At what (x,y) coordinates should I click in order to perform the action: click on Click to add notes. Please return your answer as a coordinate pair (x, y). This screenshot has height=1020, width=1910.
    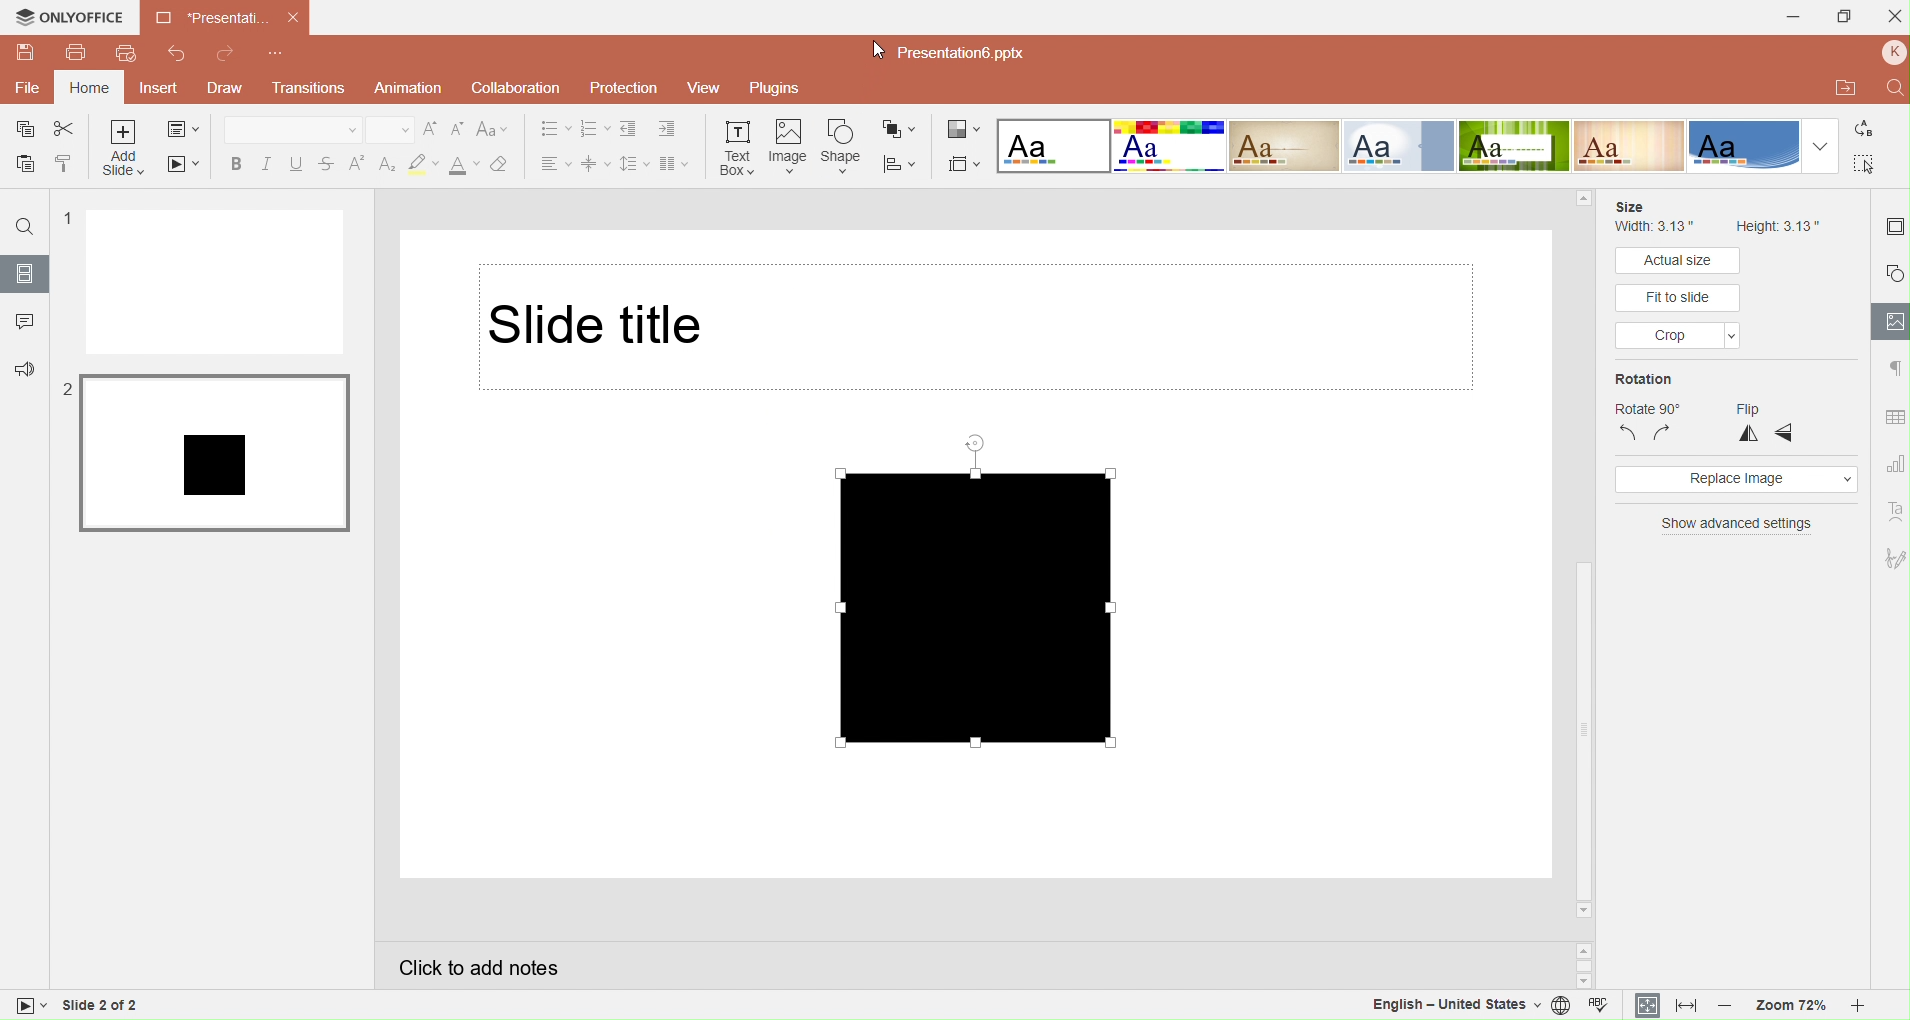
    Looking at the image, I should click on (965, 965).